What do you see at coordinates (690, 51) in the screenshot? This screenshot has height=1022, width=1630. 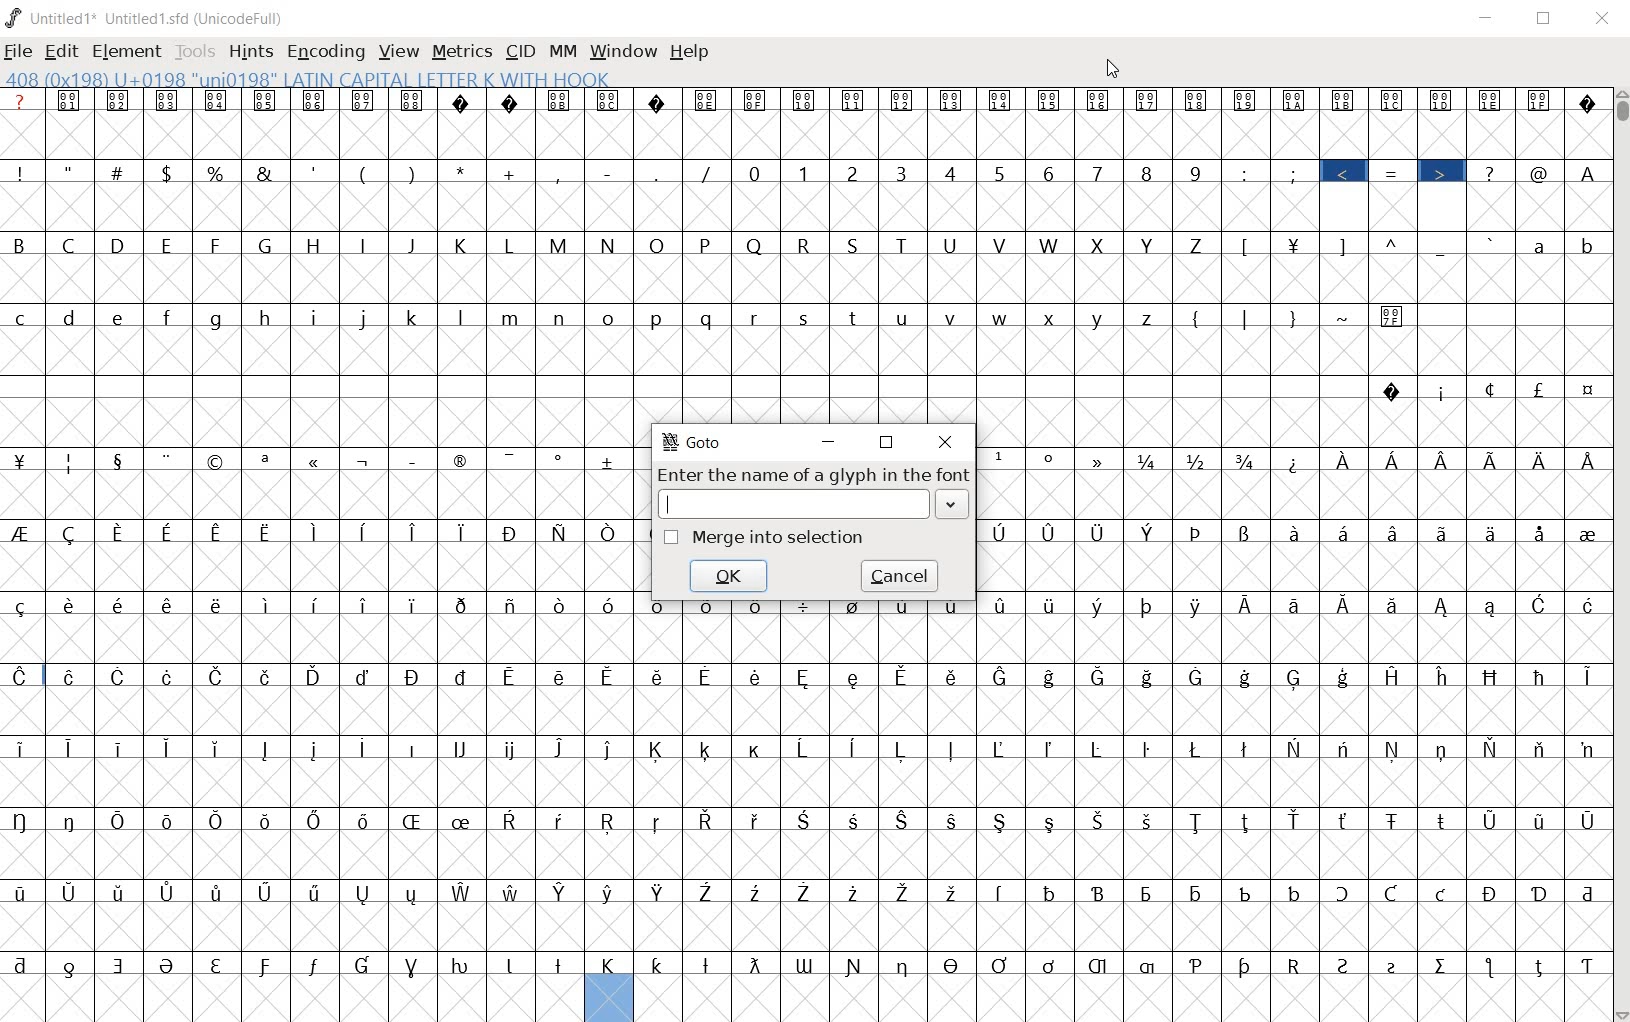 I see `help` at bounding box center [690, 51].